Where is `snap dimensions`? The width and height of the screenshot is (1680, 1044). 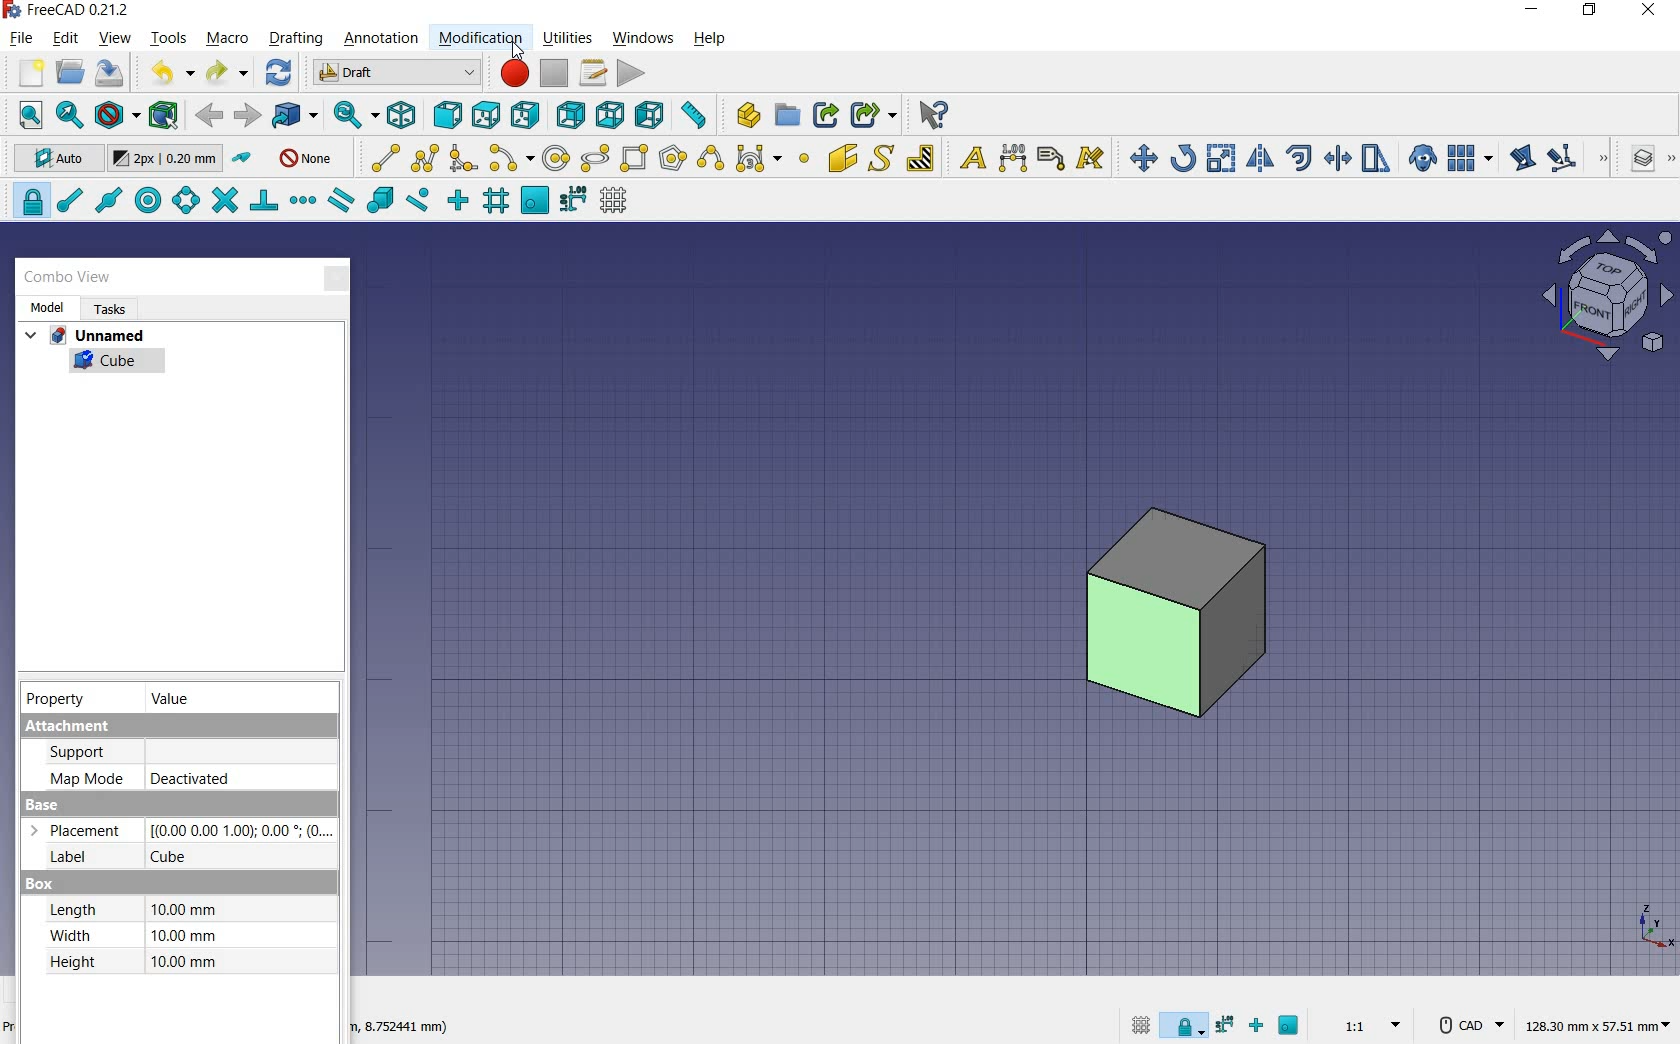 snap dimensions is located at coordinates (574, 201).